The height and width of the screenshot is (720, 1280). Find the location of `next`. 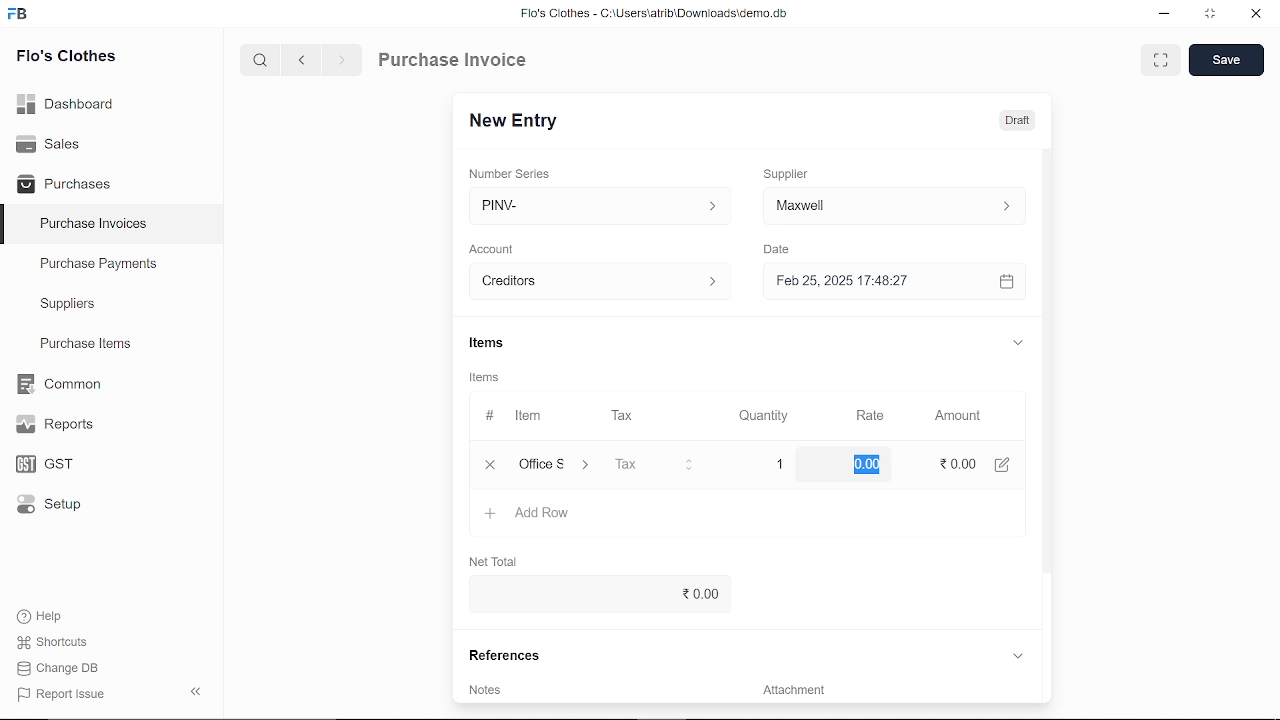

next is located at coordinates (342, 63).